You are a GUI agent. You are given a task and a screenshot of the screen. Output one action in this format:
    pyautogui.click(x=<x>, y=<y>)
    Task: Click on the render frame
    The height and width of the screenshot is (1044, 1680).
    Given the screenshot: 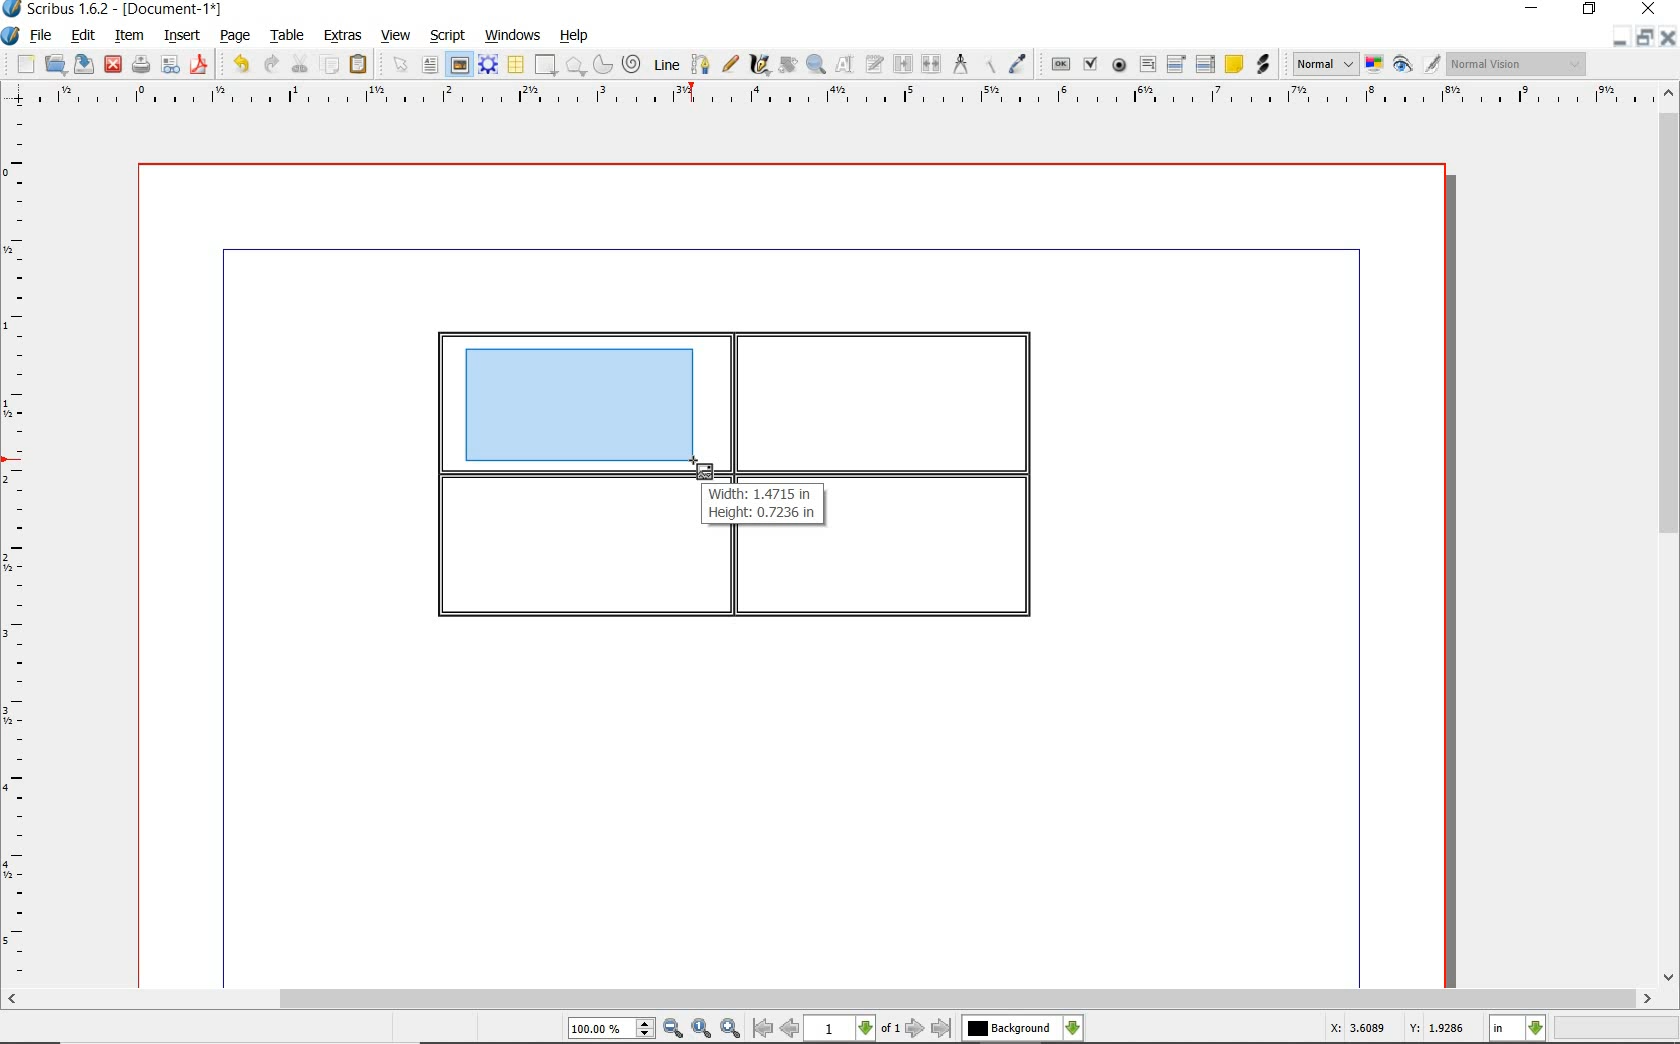 What is the action you would take?
    pyautogui.click(x=488, y=63)
    